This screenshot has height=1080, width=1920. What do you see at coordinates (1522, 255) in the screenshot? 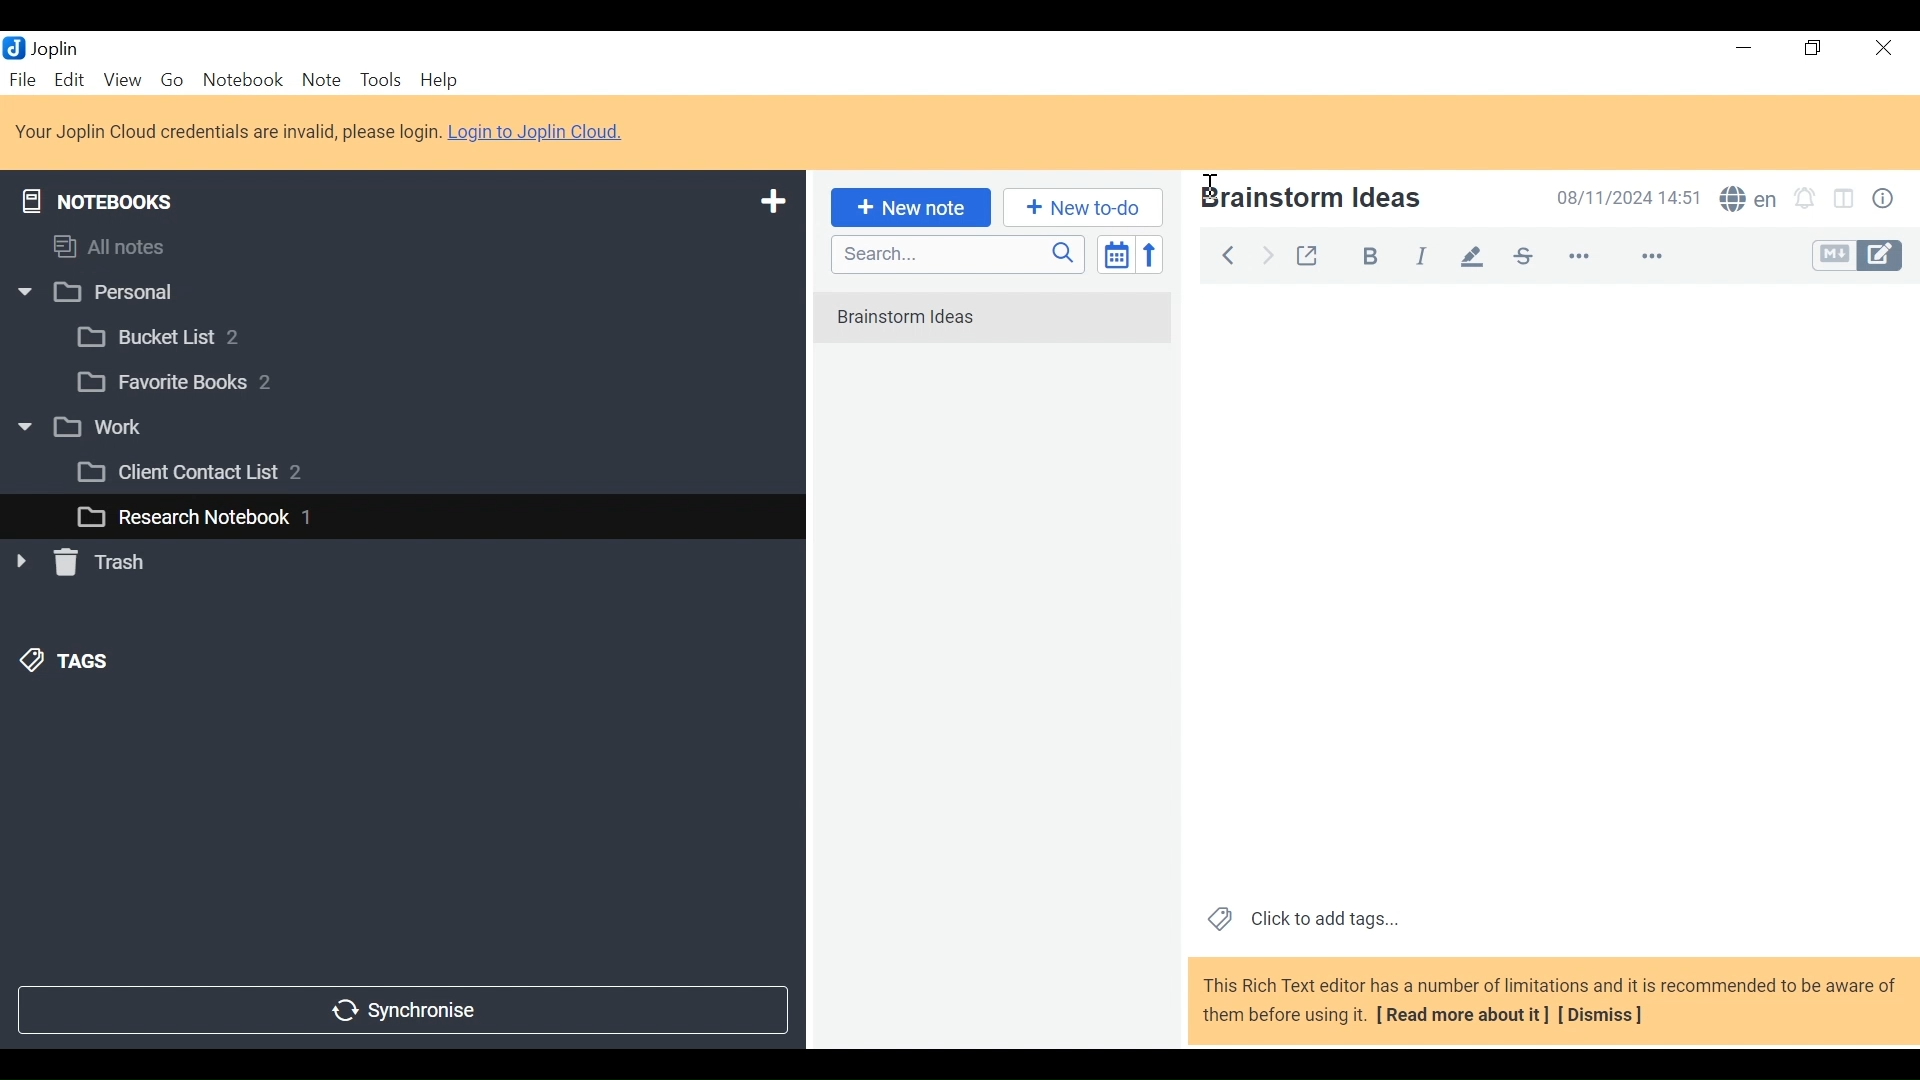
I see `strikethrough` at bounding box center [1522, 255].